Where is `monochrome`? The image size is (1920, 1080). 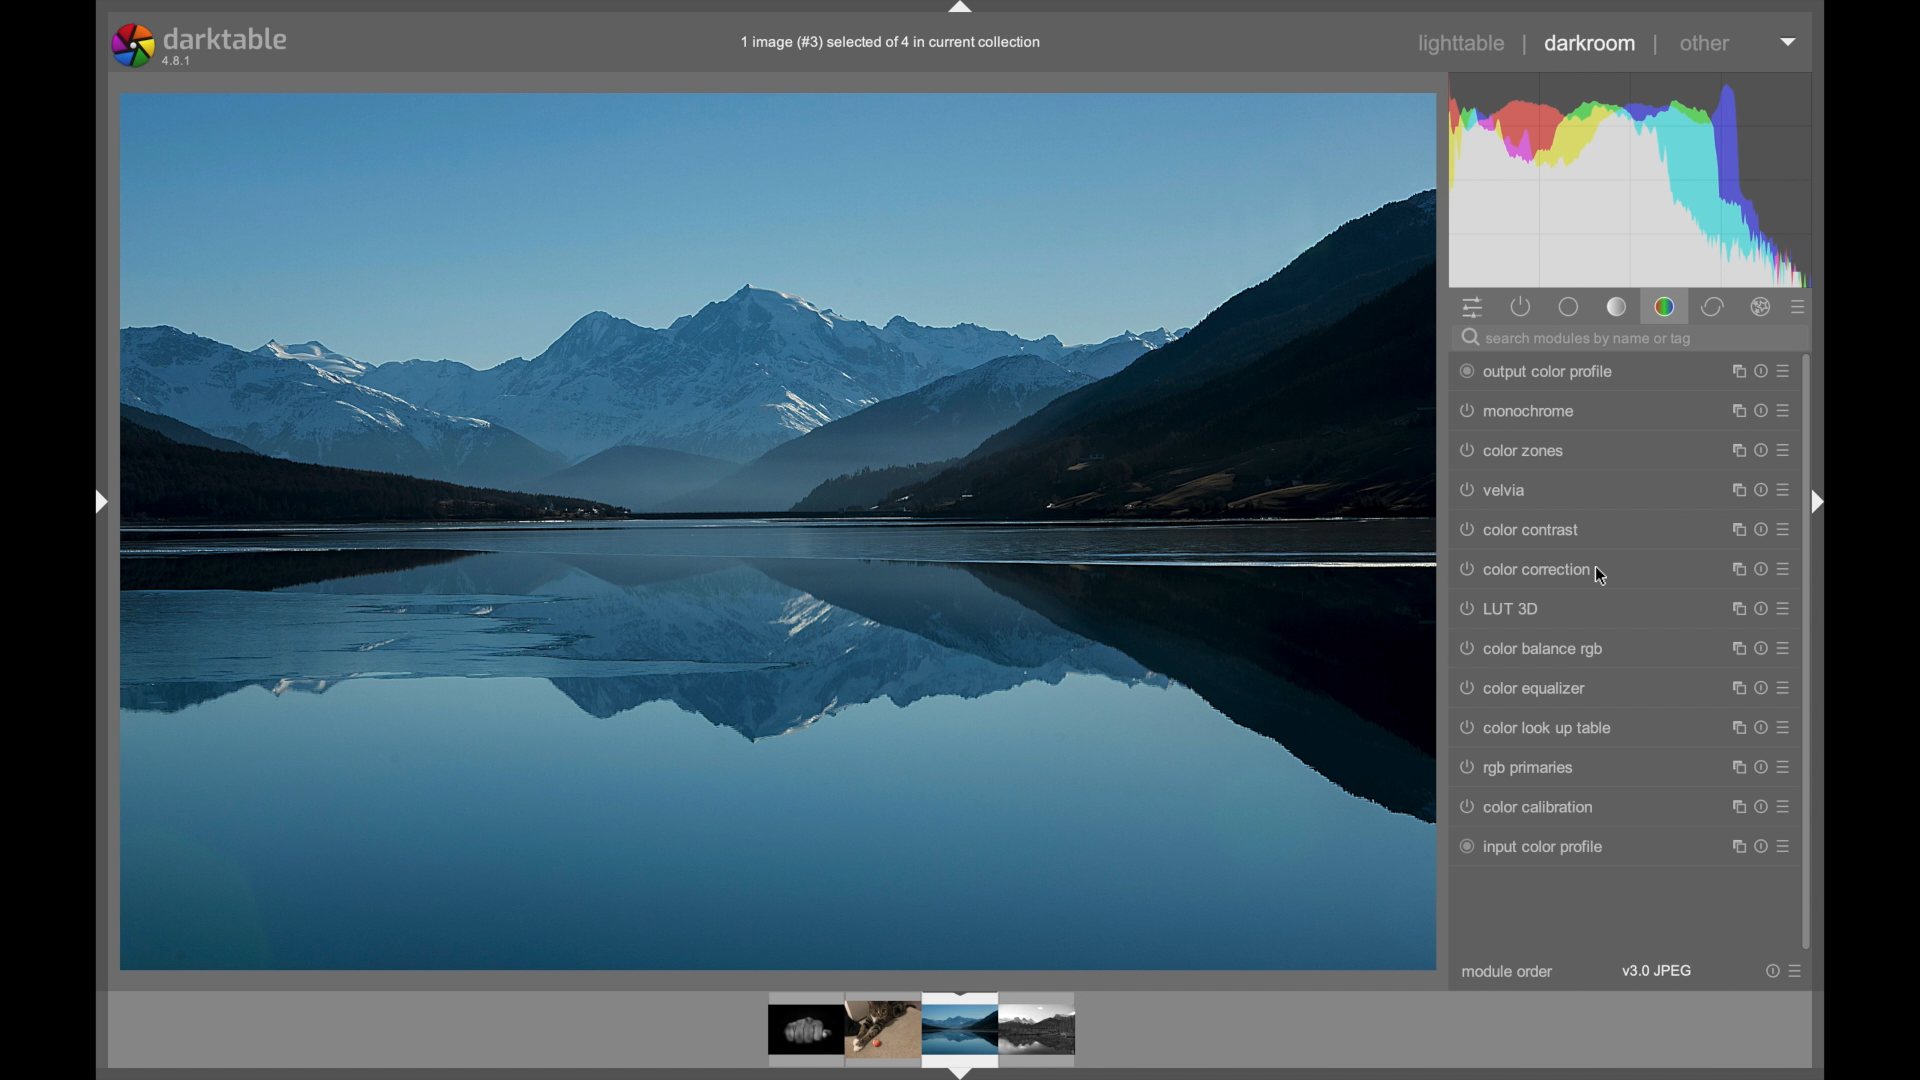
monochrome is located at coordinates (1518, 411).